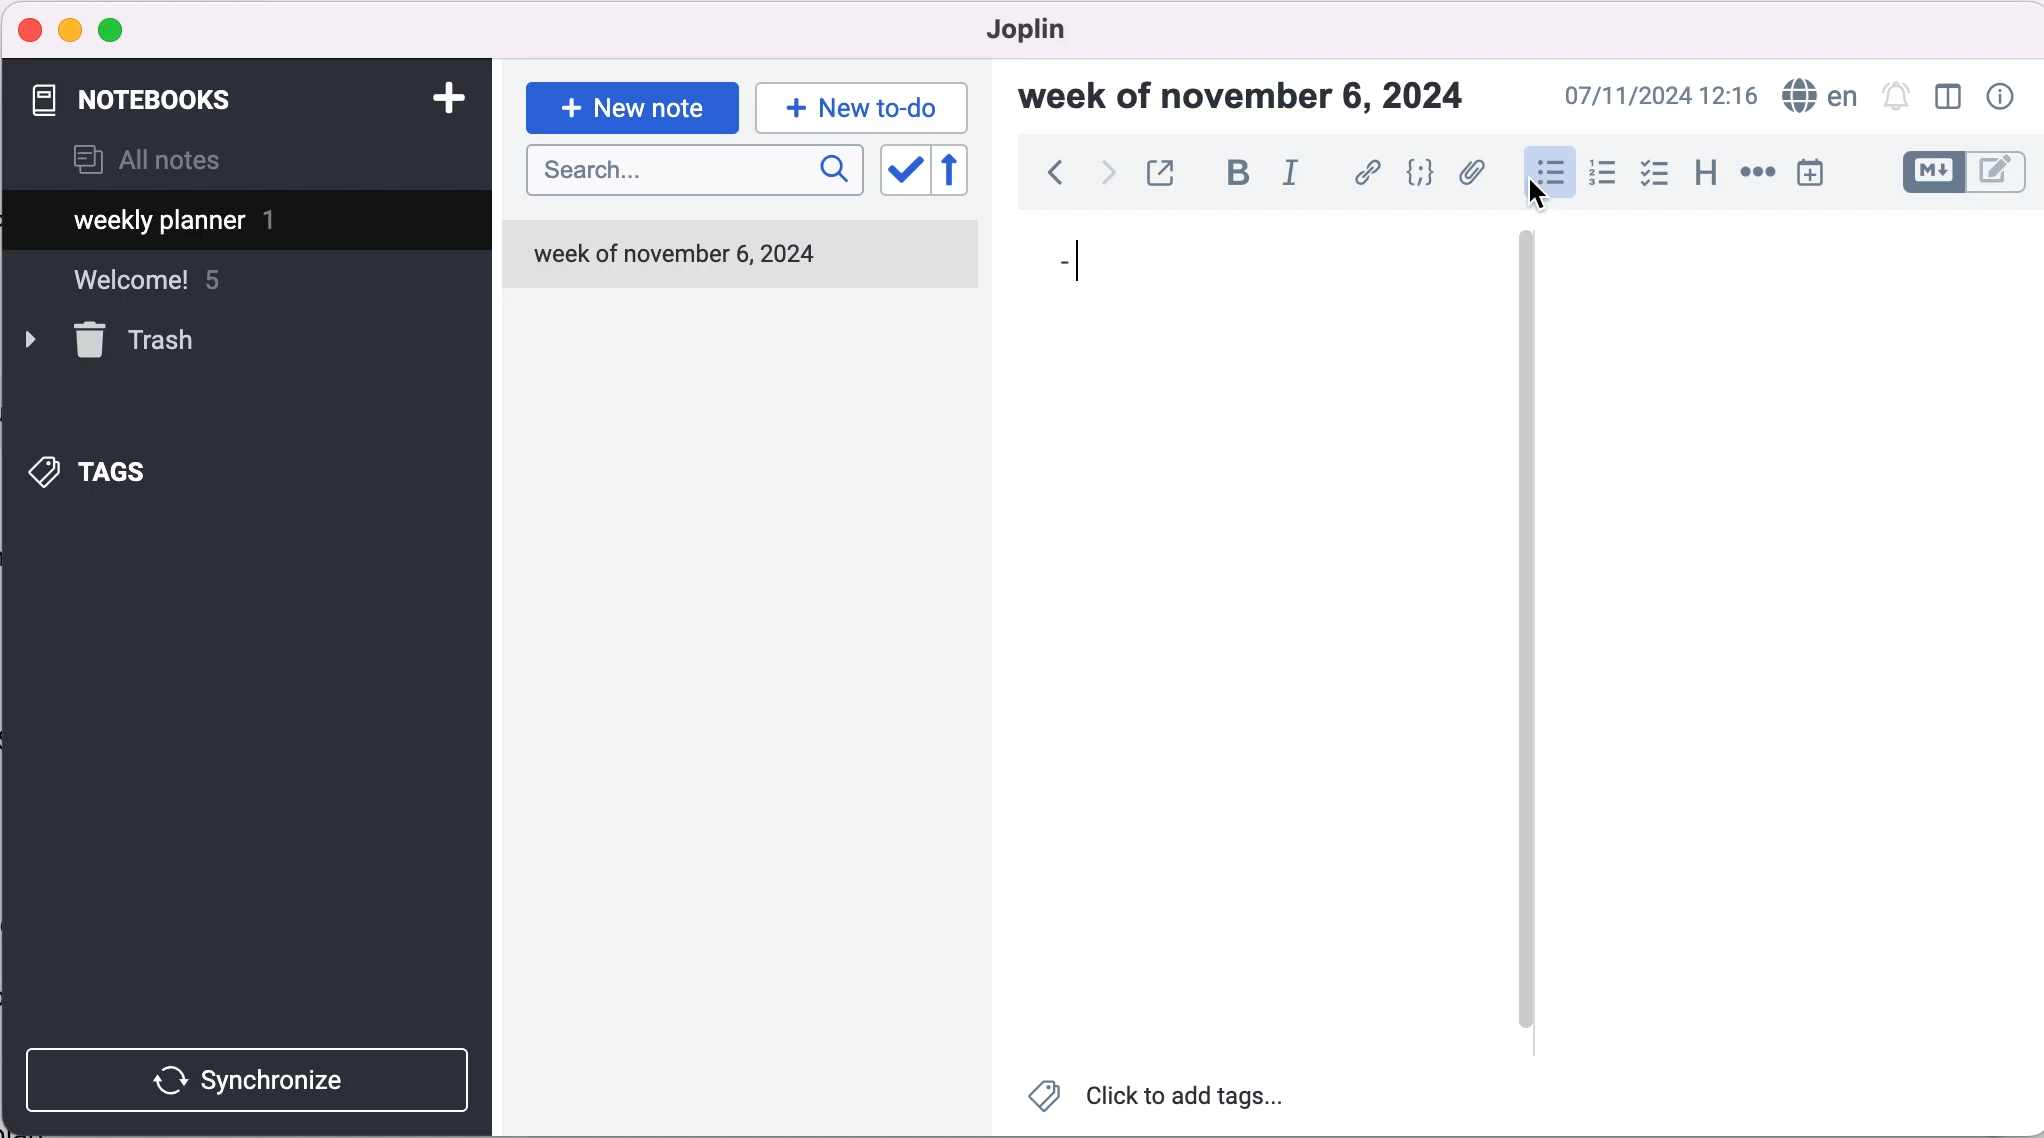 Image resolution: width=2044 pixels, height=1138 pixels. Describe the element at coordinates (1054, 178) in the screenshot. I see `back` at that location.